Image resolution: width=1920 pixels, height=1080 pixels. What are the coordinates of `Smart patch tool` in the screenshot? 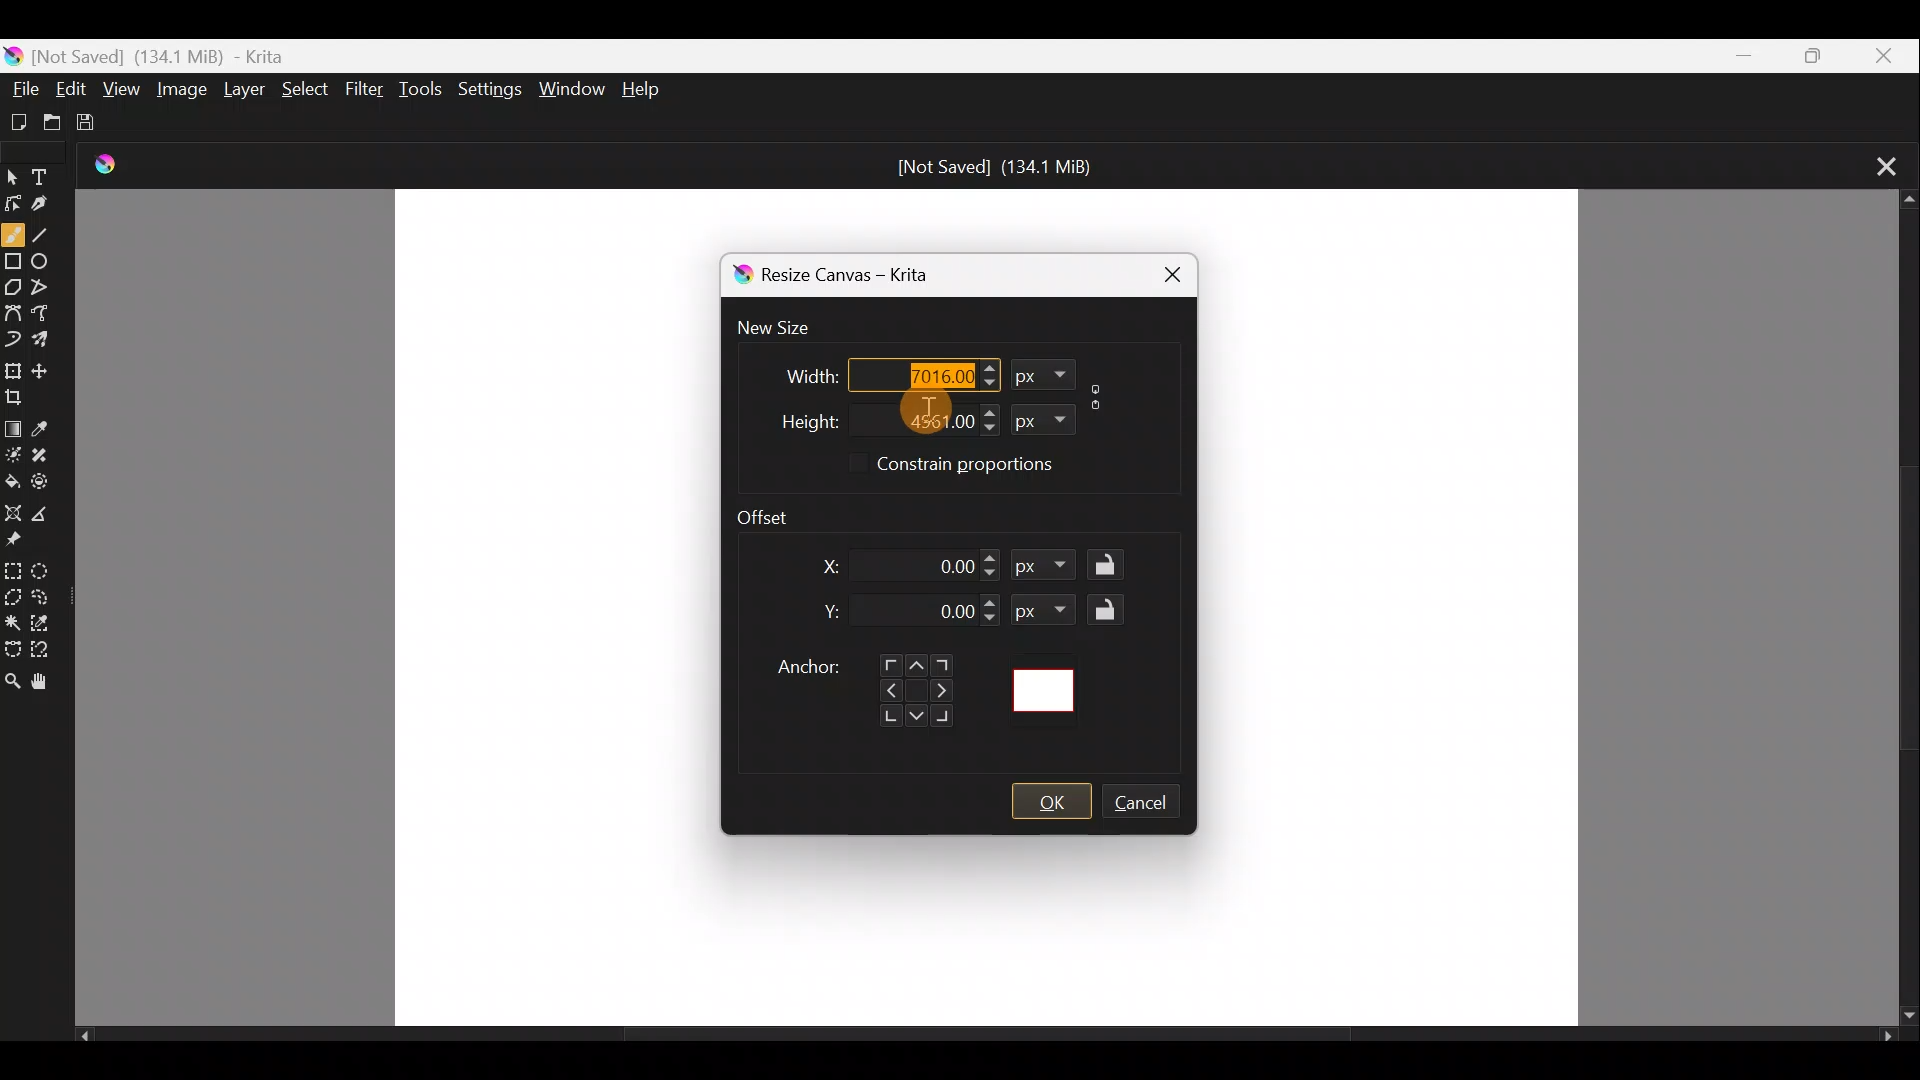 It's located at (47, 452).